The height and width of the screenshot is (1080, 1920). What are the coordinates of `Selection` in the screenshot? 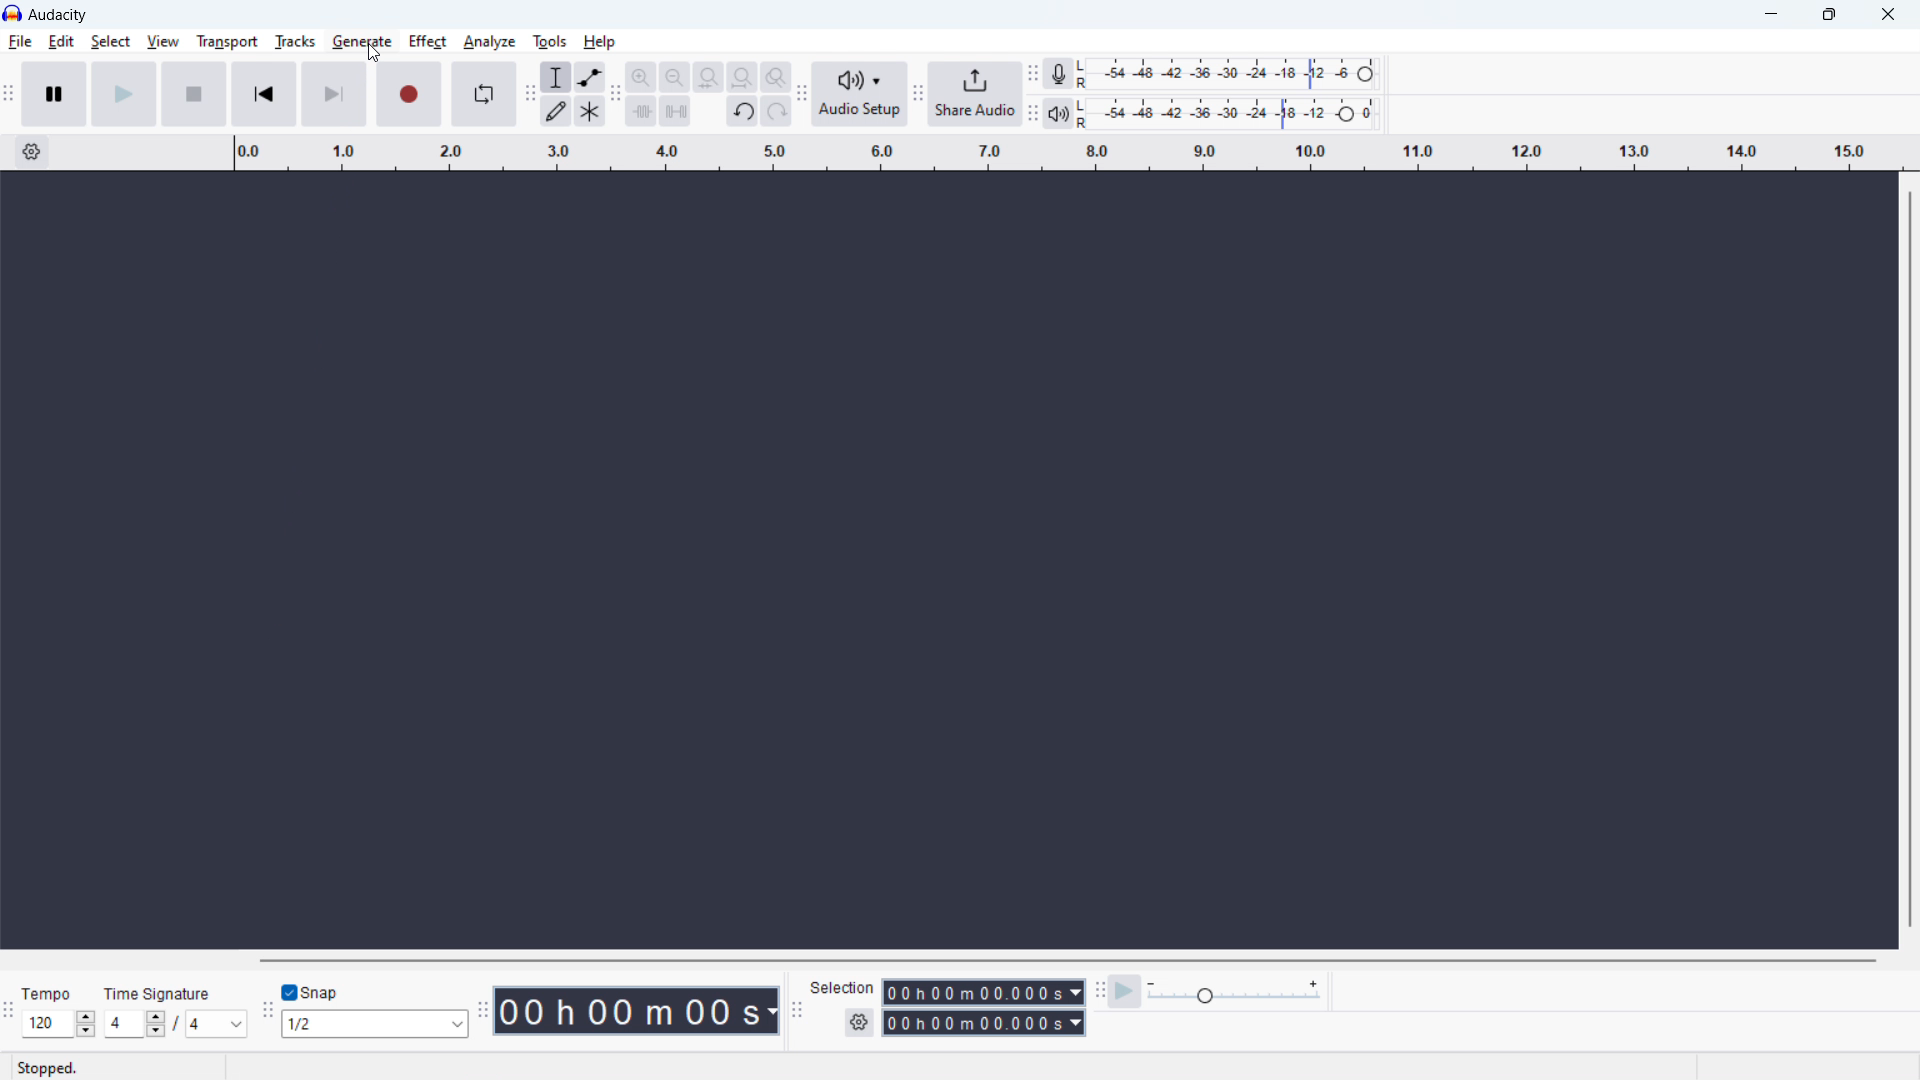 It's located at (844, 986).